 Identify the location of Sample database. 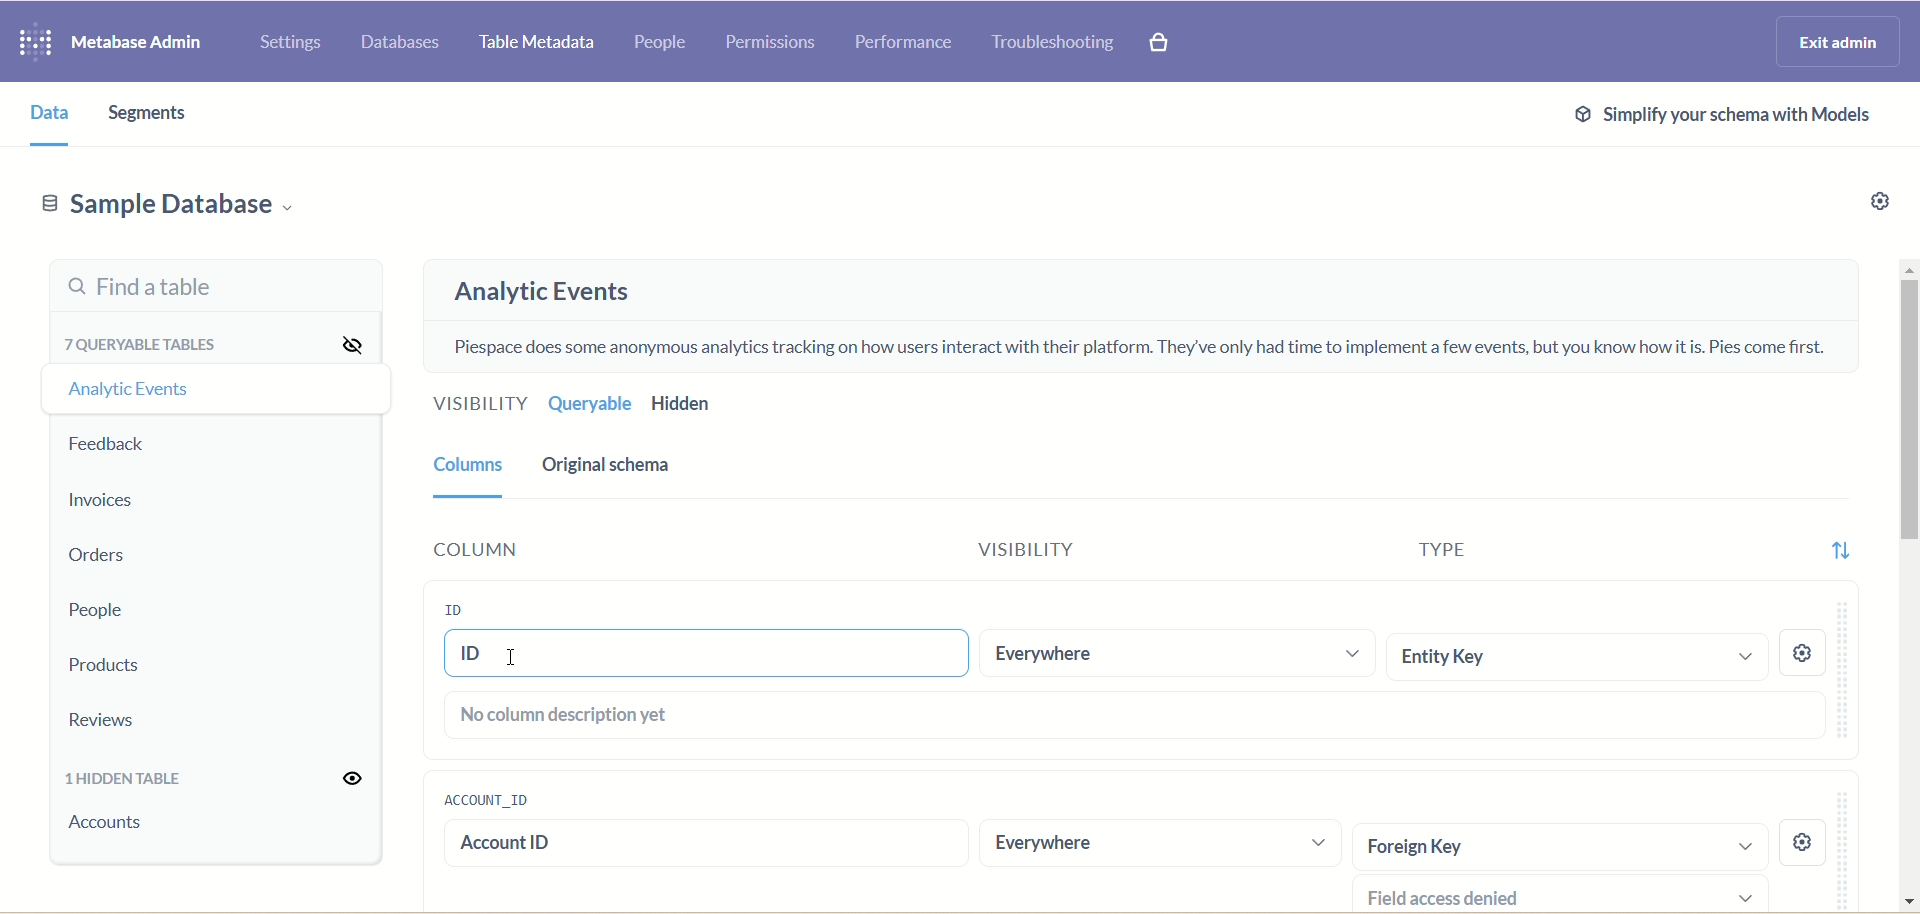
(188, 206).